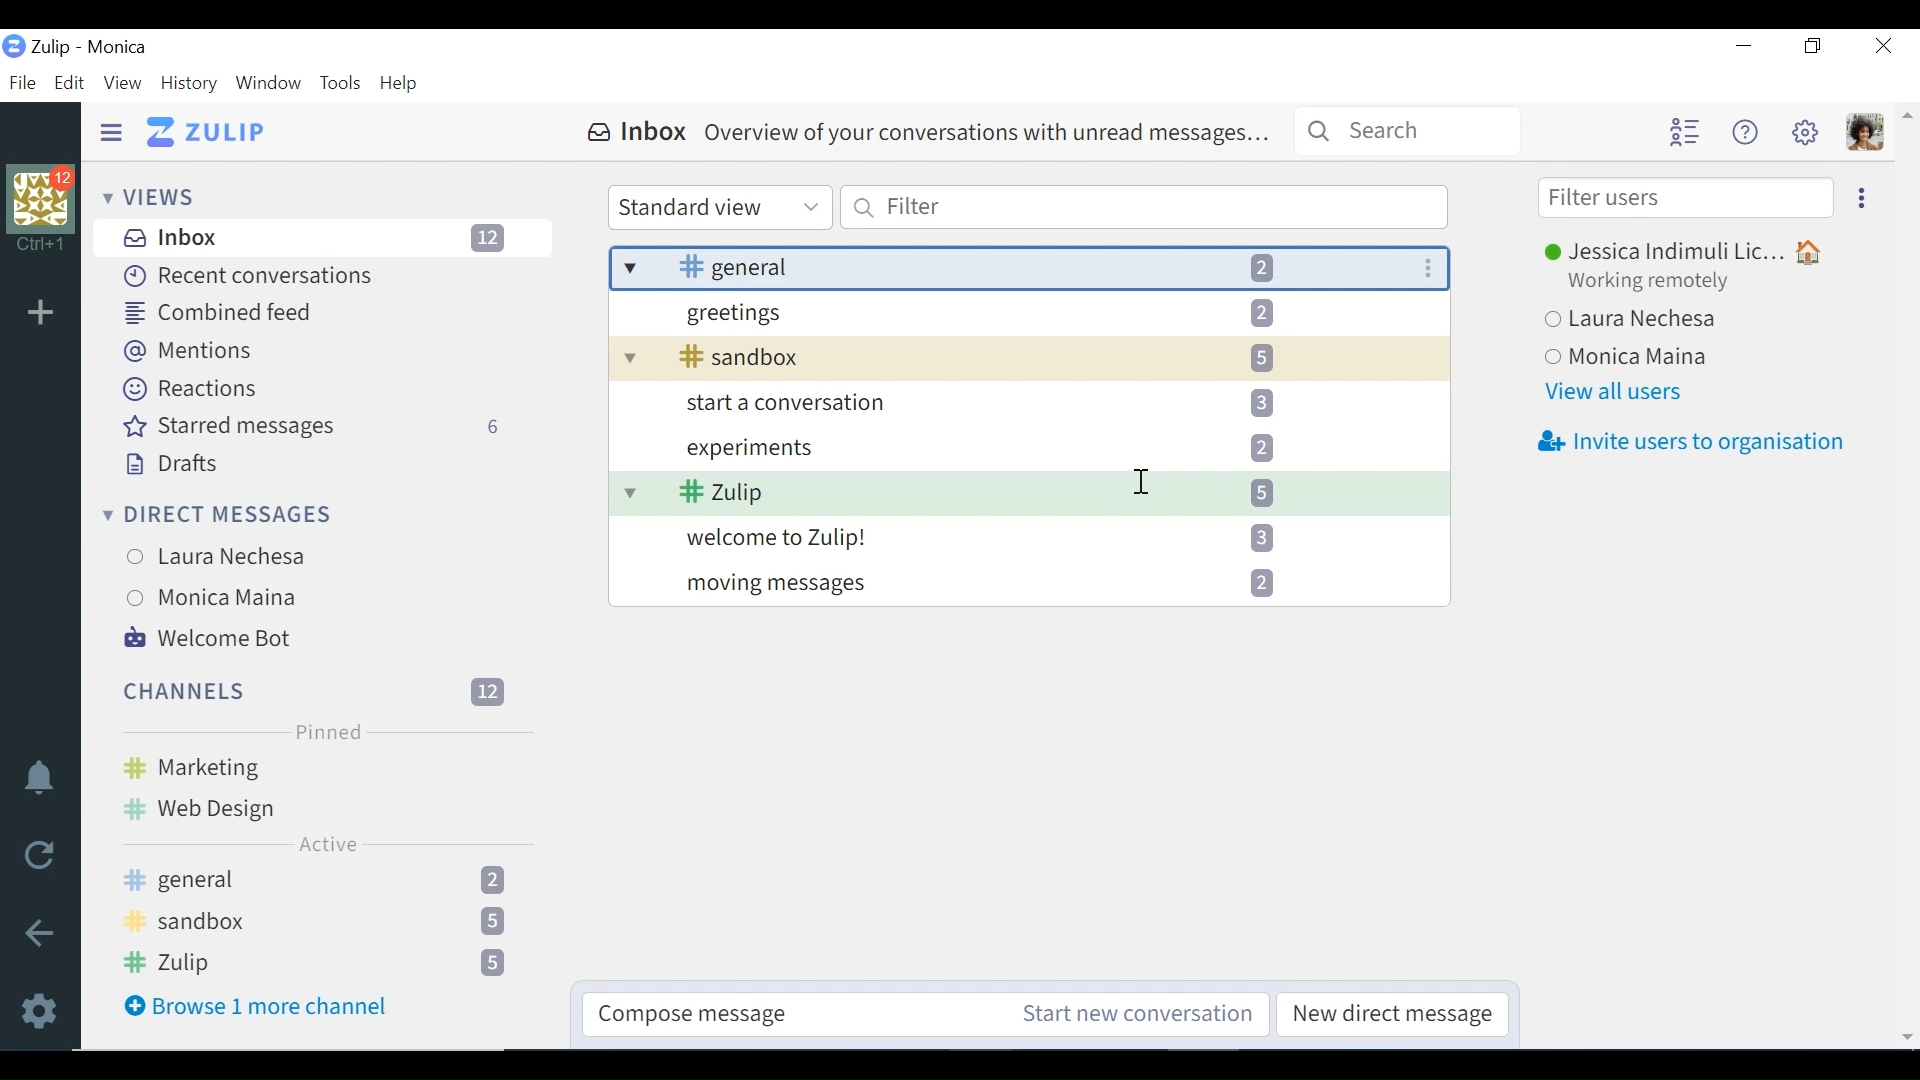  I want to click on View all users, so click(1625, 392).